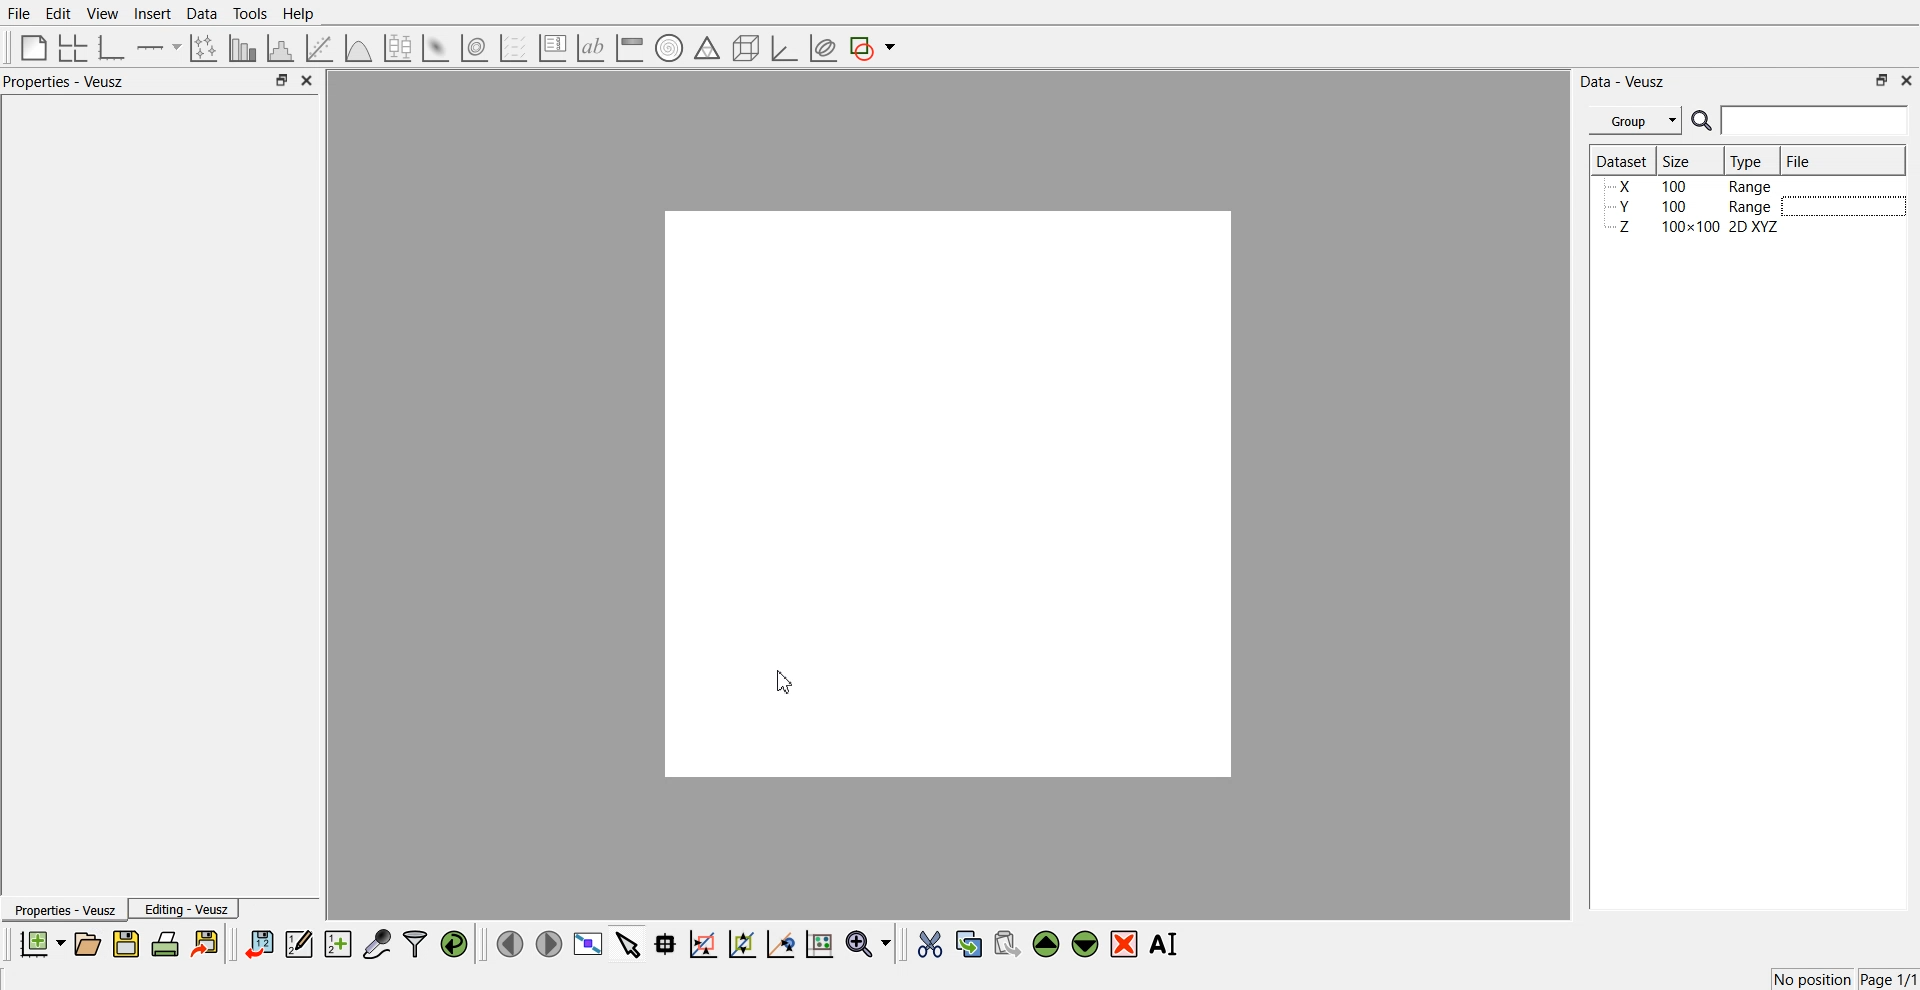 The height and width of the screenshot is (990, 1920). I want to click on Add axis to the pane, so click(158, 49).